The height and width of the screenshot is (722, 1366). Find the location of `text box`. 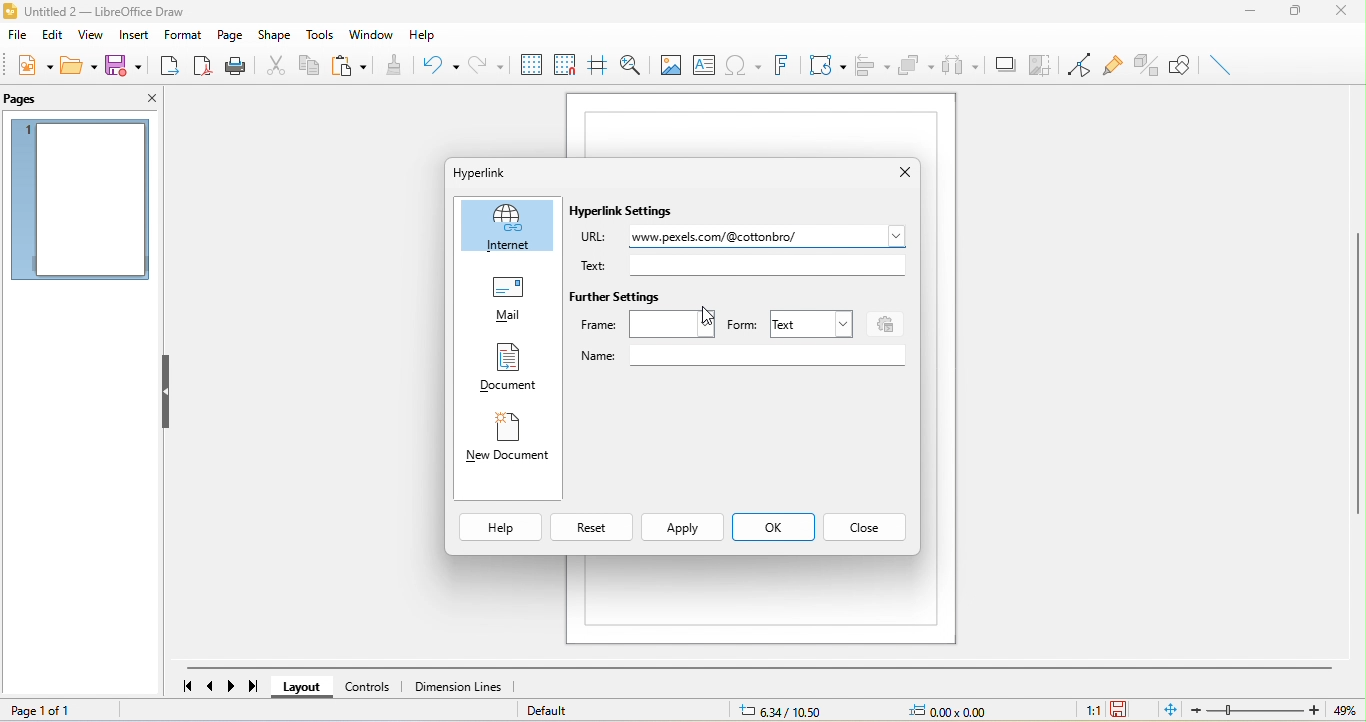

text box is located at coordinates (704, 65).